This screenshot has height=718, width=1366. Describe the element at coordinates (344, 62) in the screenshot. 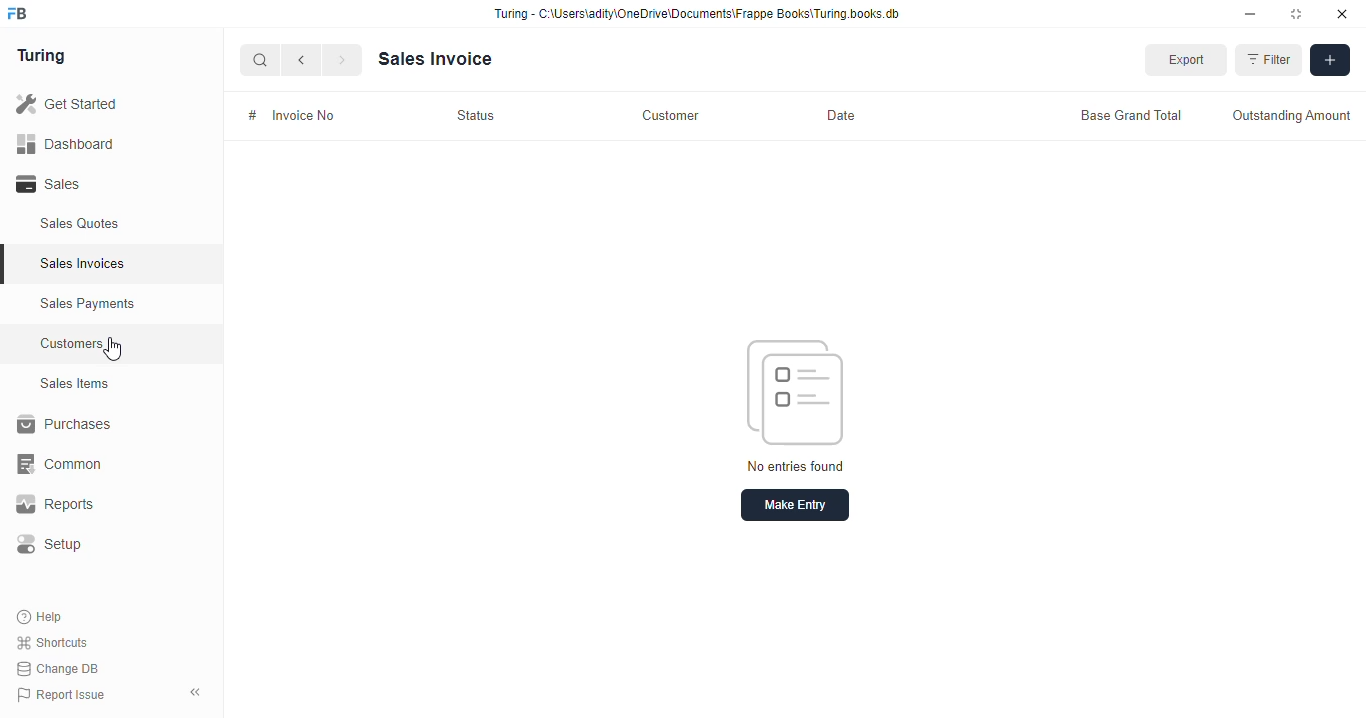

I see `forward` at that location.